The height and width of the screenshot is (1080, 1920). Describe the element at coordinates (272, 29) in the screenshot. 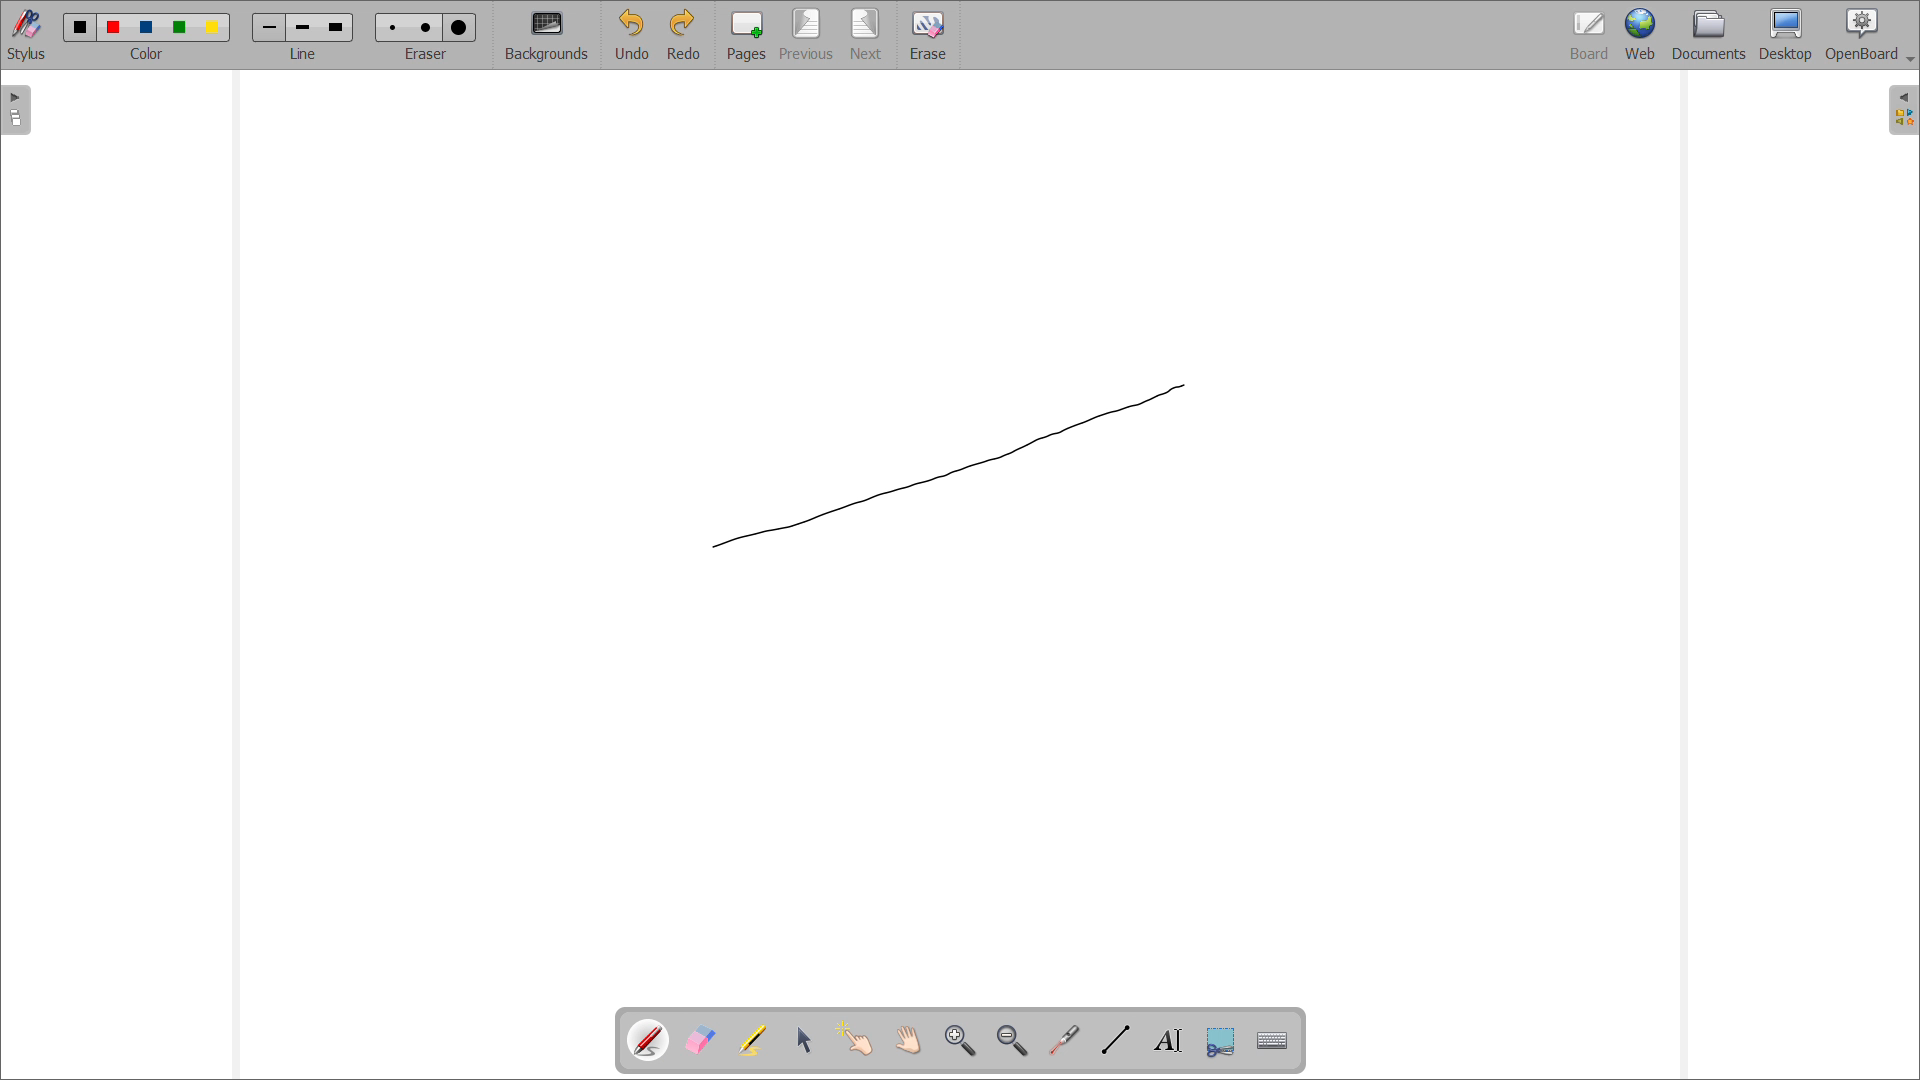

I see `line width size` at that location.